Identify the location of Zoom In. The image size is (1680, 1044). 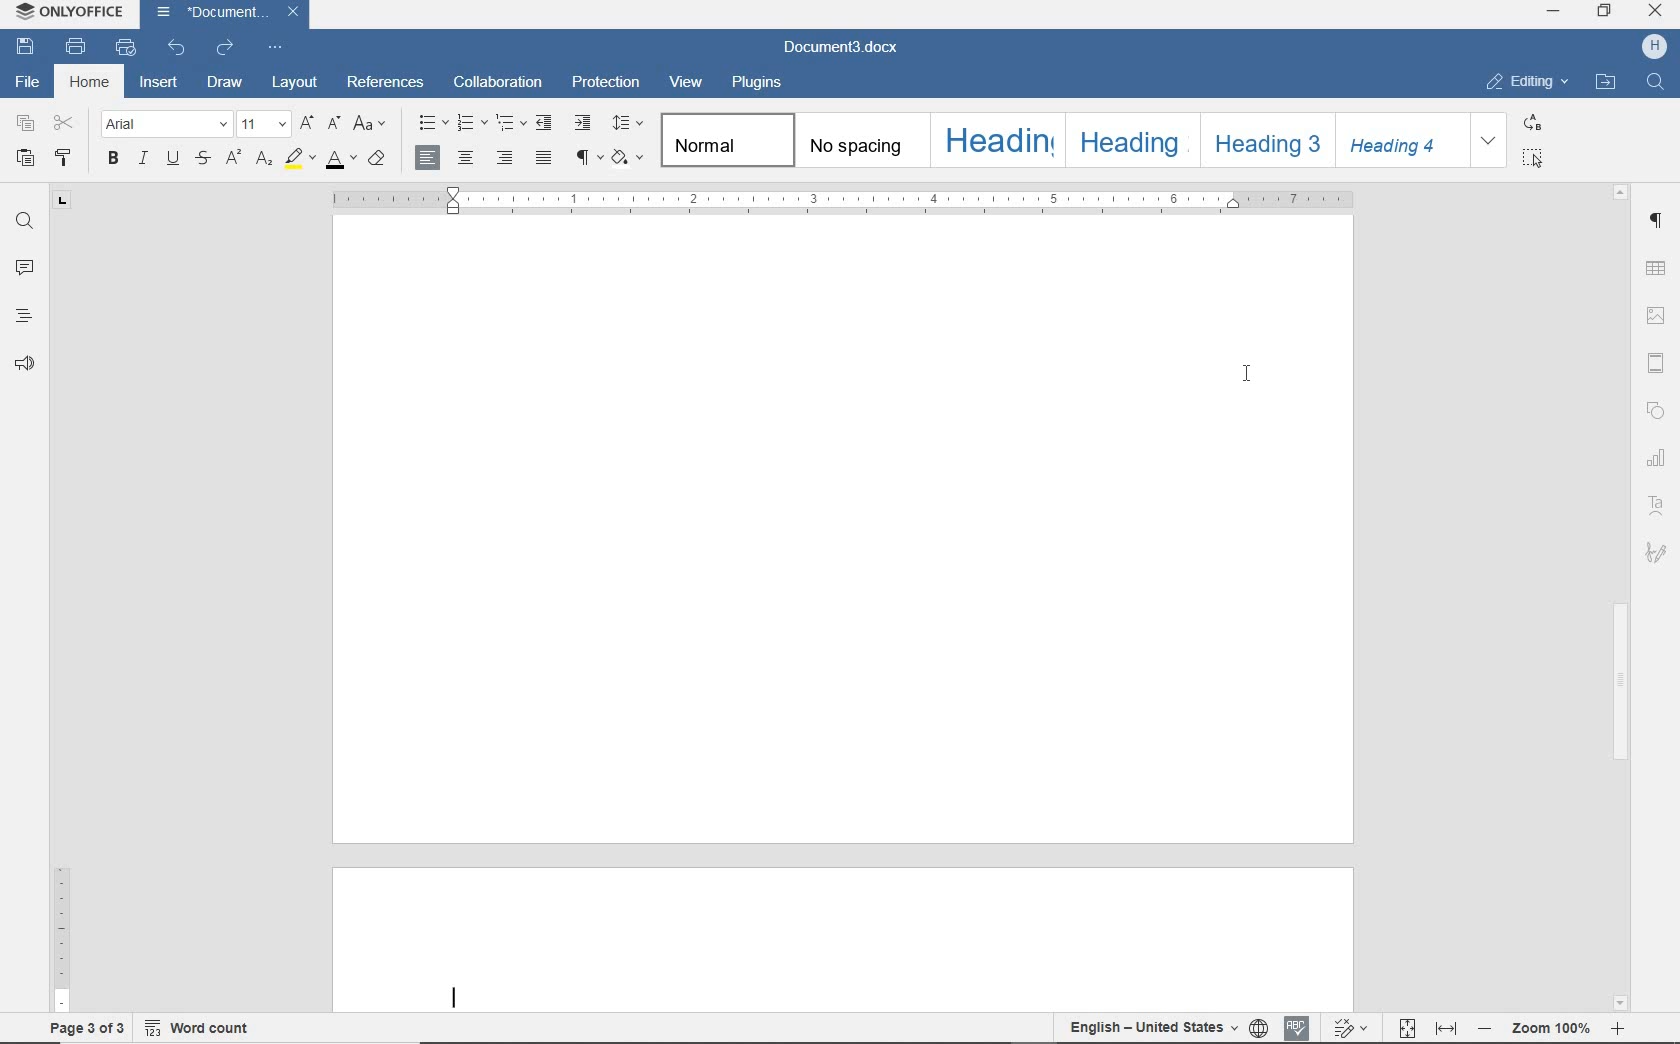
(1615, 1032).